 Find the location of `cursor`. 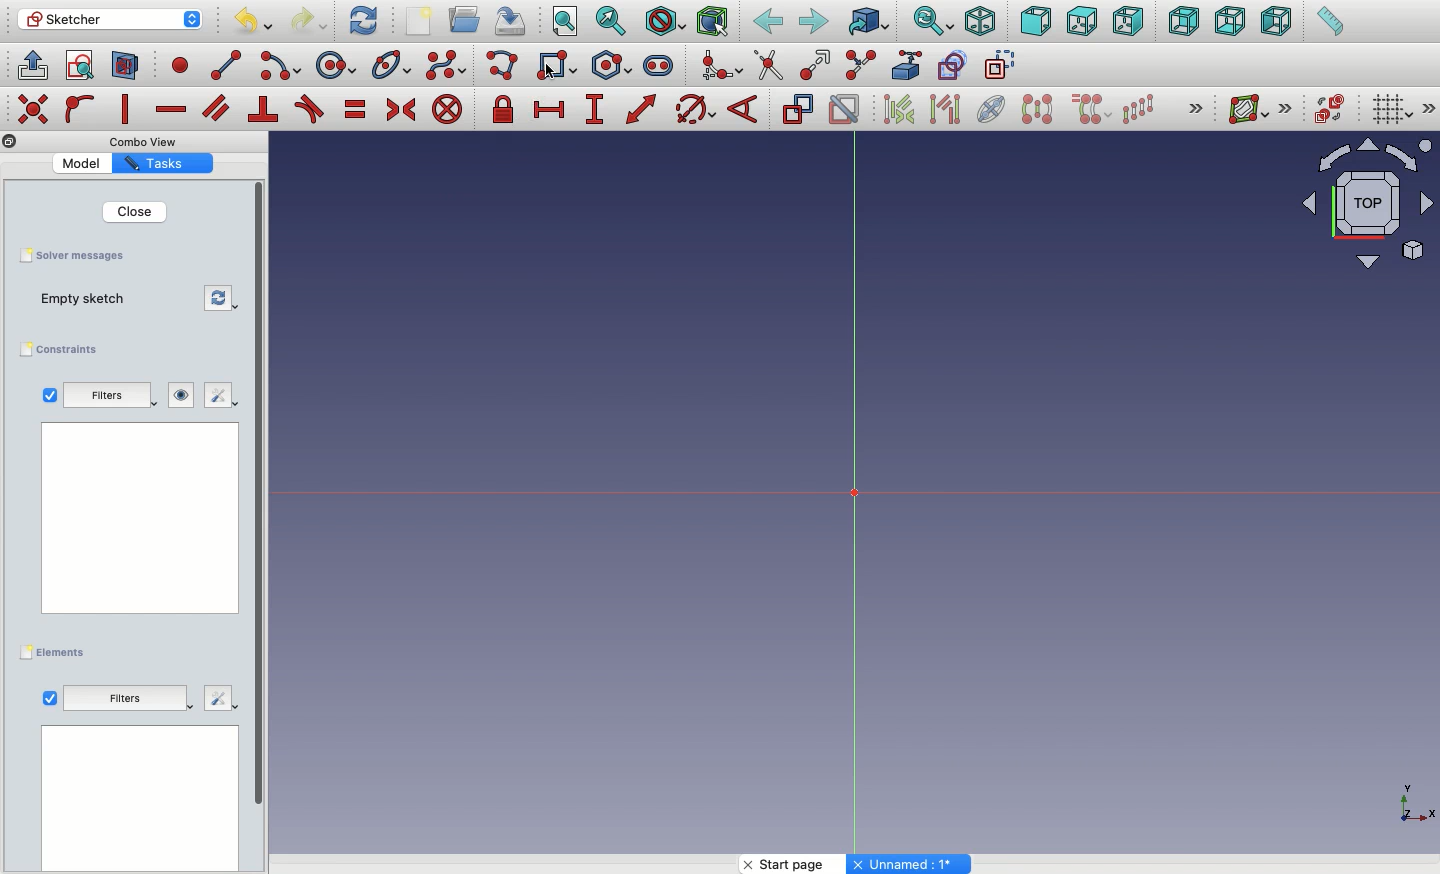

cursor is located at coordinates (547, 71).